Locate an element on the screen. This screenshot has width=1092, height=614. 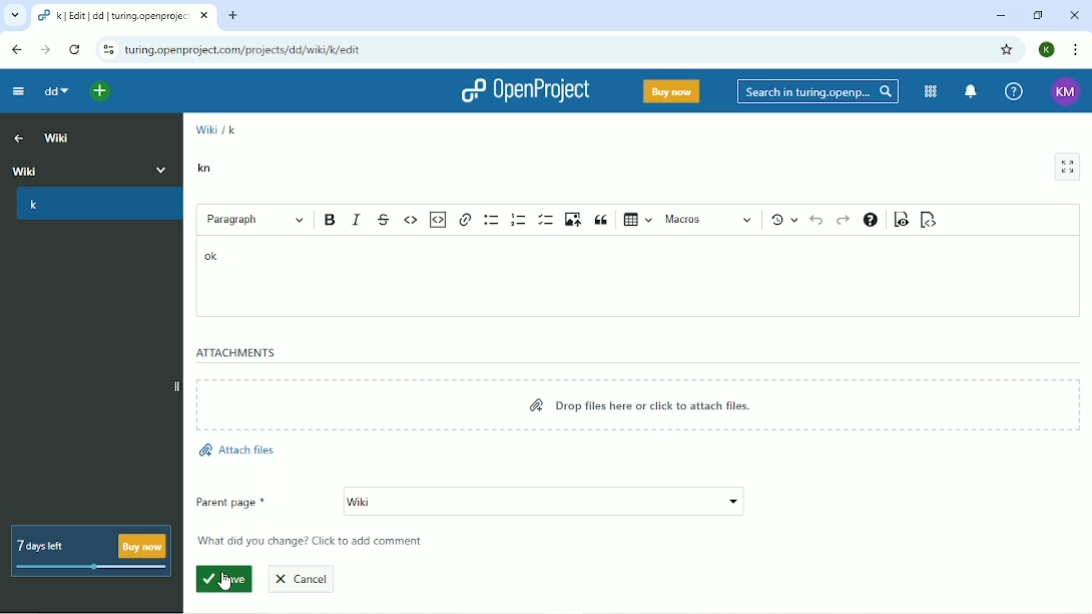
Strikethrough is located at coordinates (384, 219).